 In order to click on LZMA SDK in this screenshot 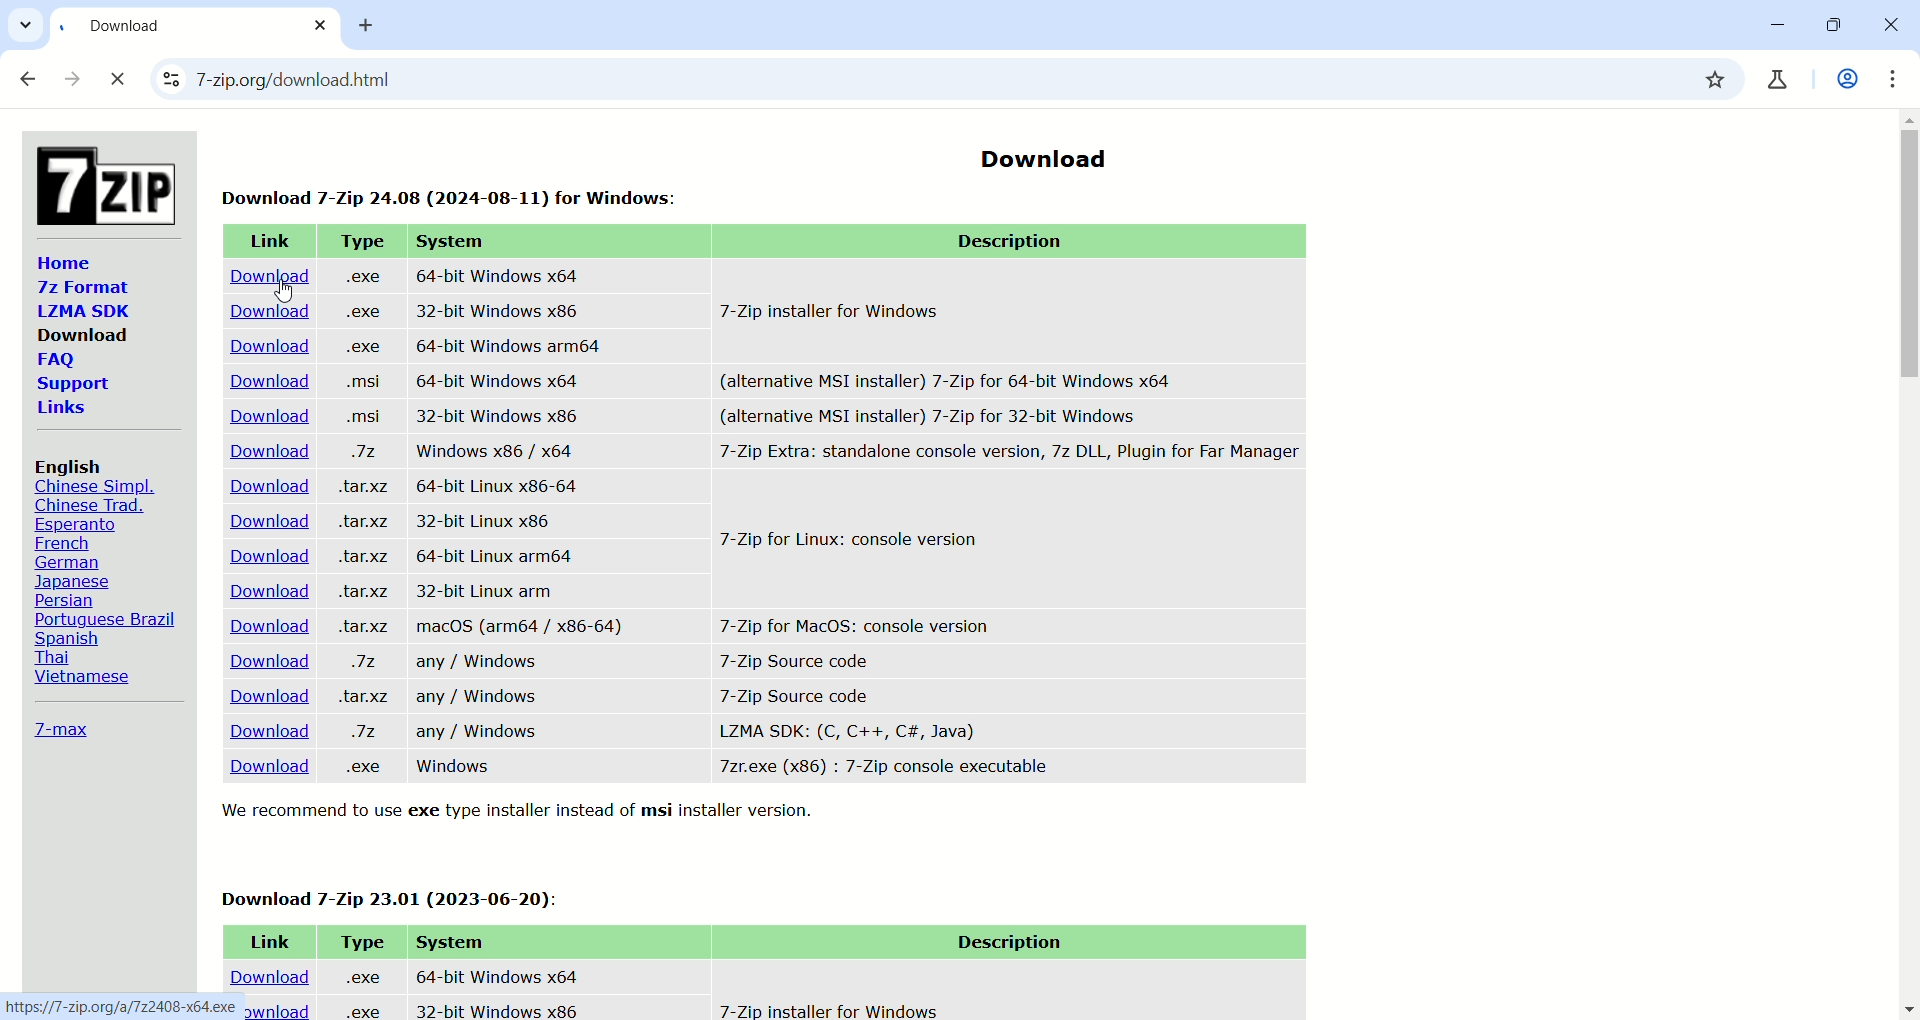, I will do `click(81, 310)`.